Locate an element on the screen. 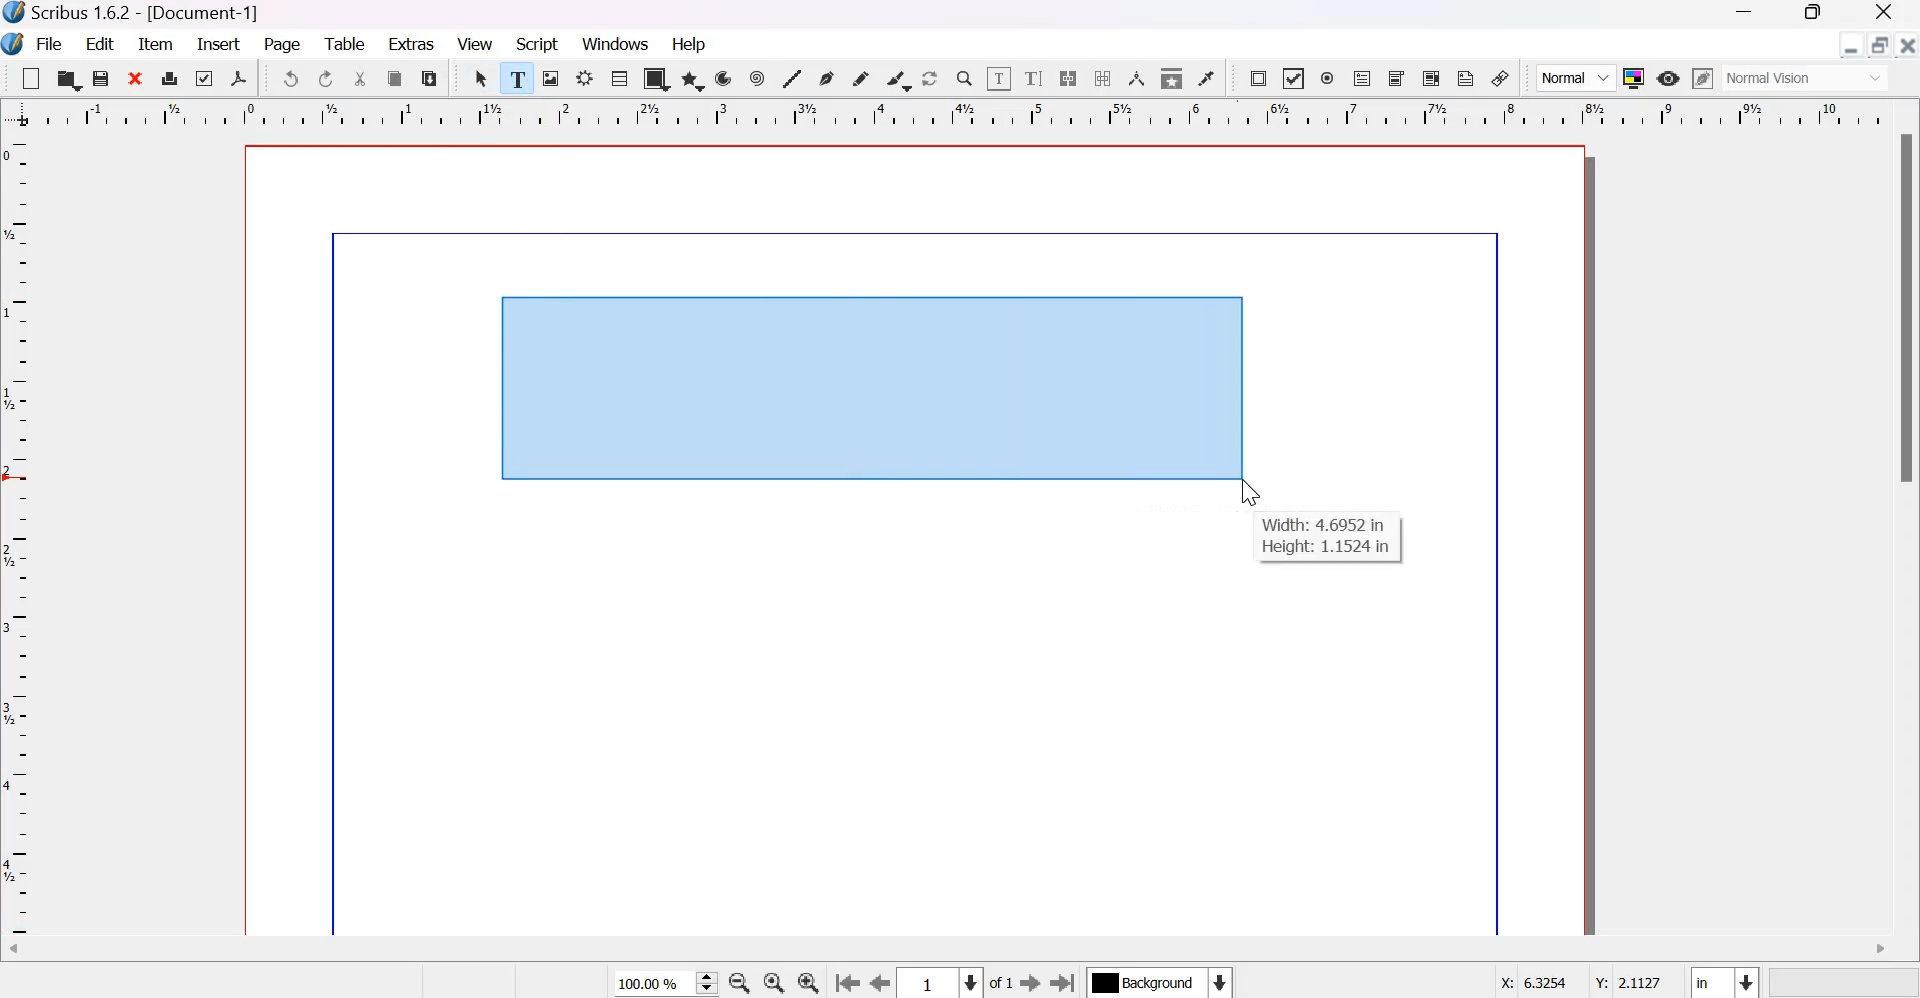 The image size is (1920, 998). spiral is located at coordinates (759, 78).